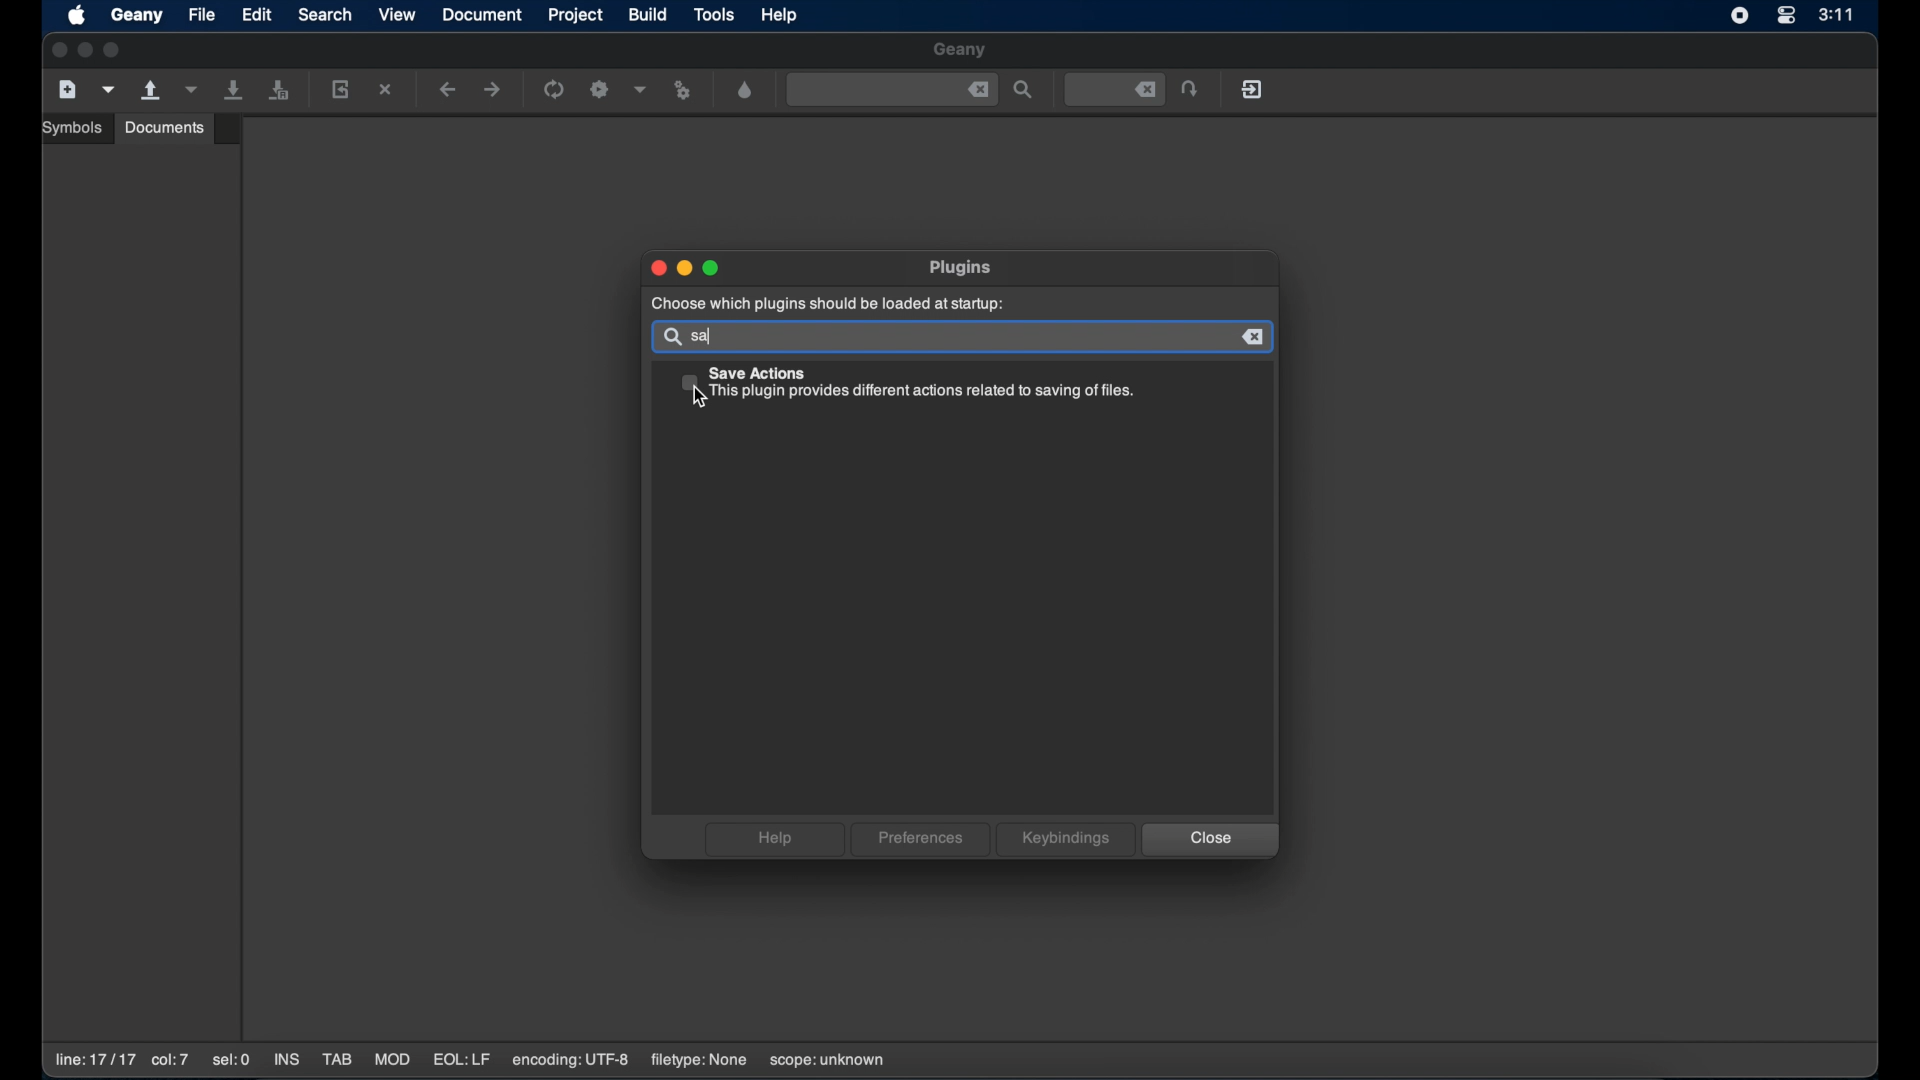 This screenshot has width=1920, height=1080. I want to click on control center, so click(1785, 17).